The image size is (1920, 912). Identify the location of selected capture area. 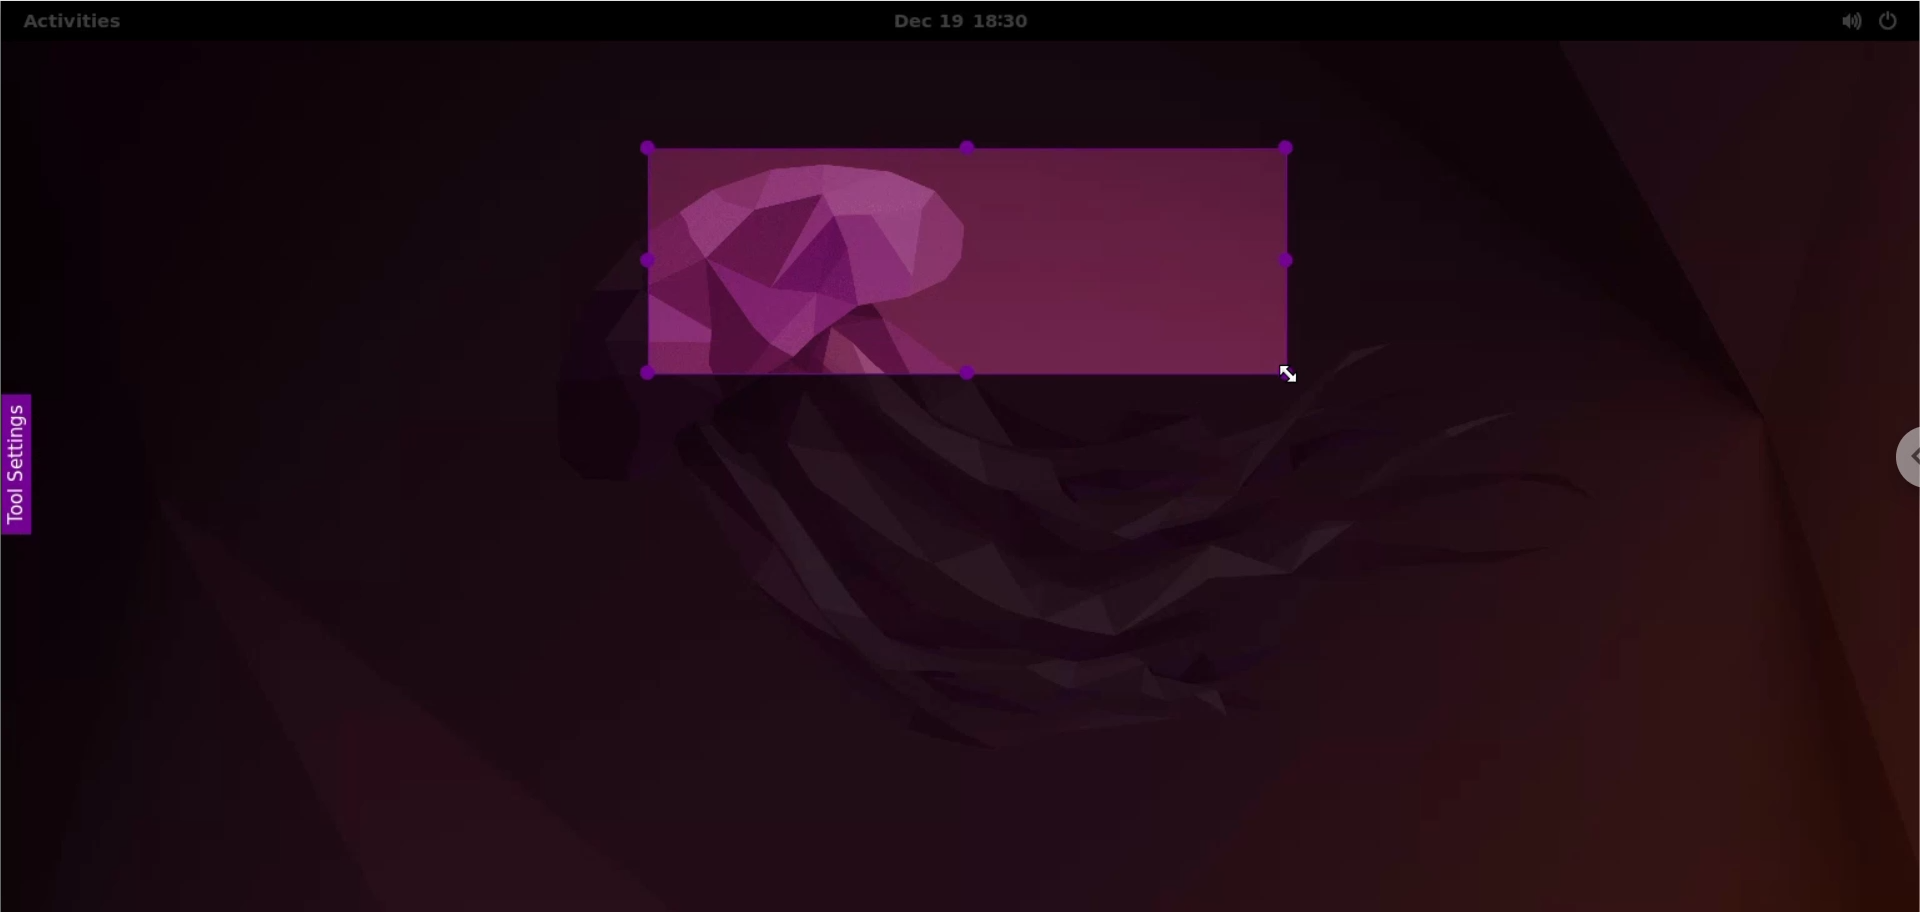
(969, 261).